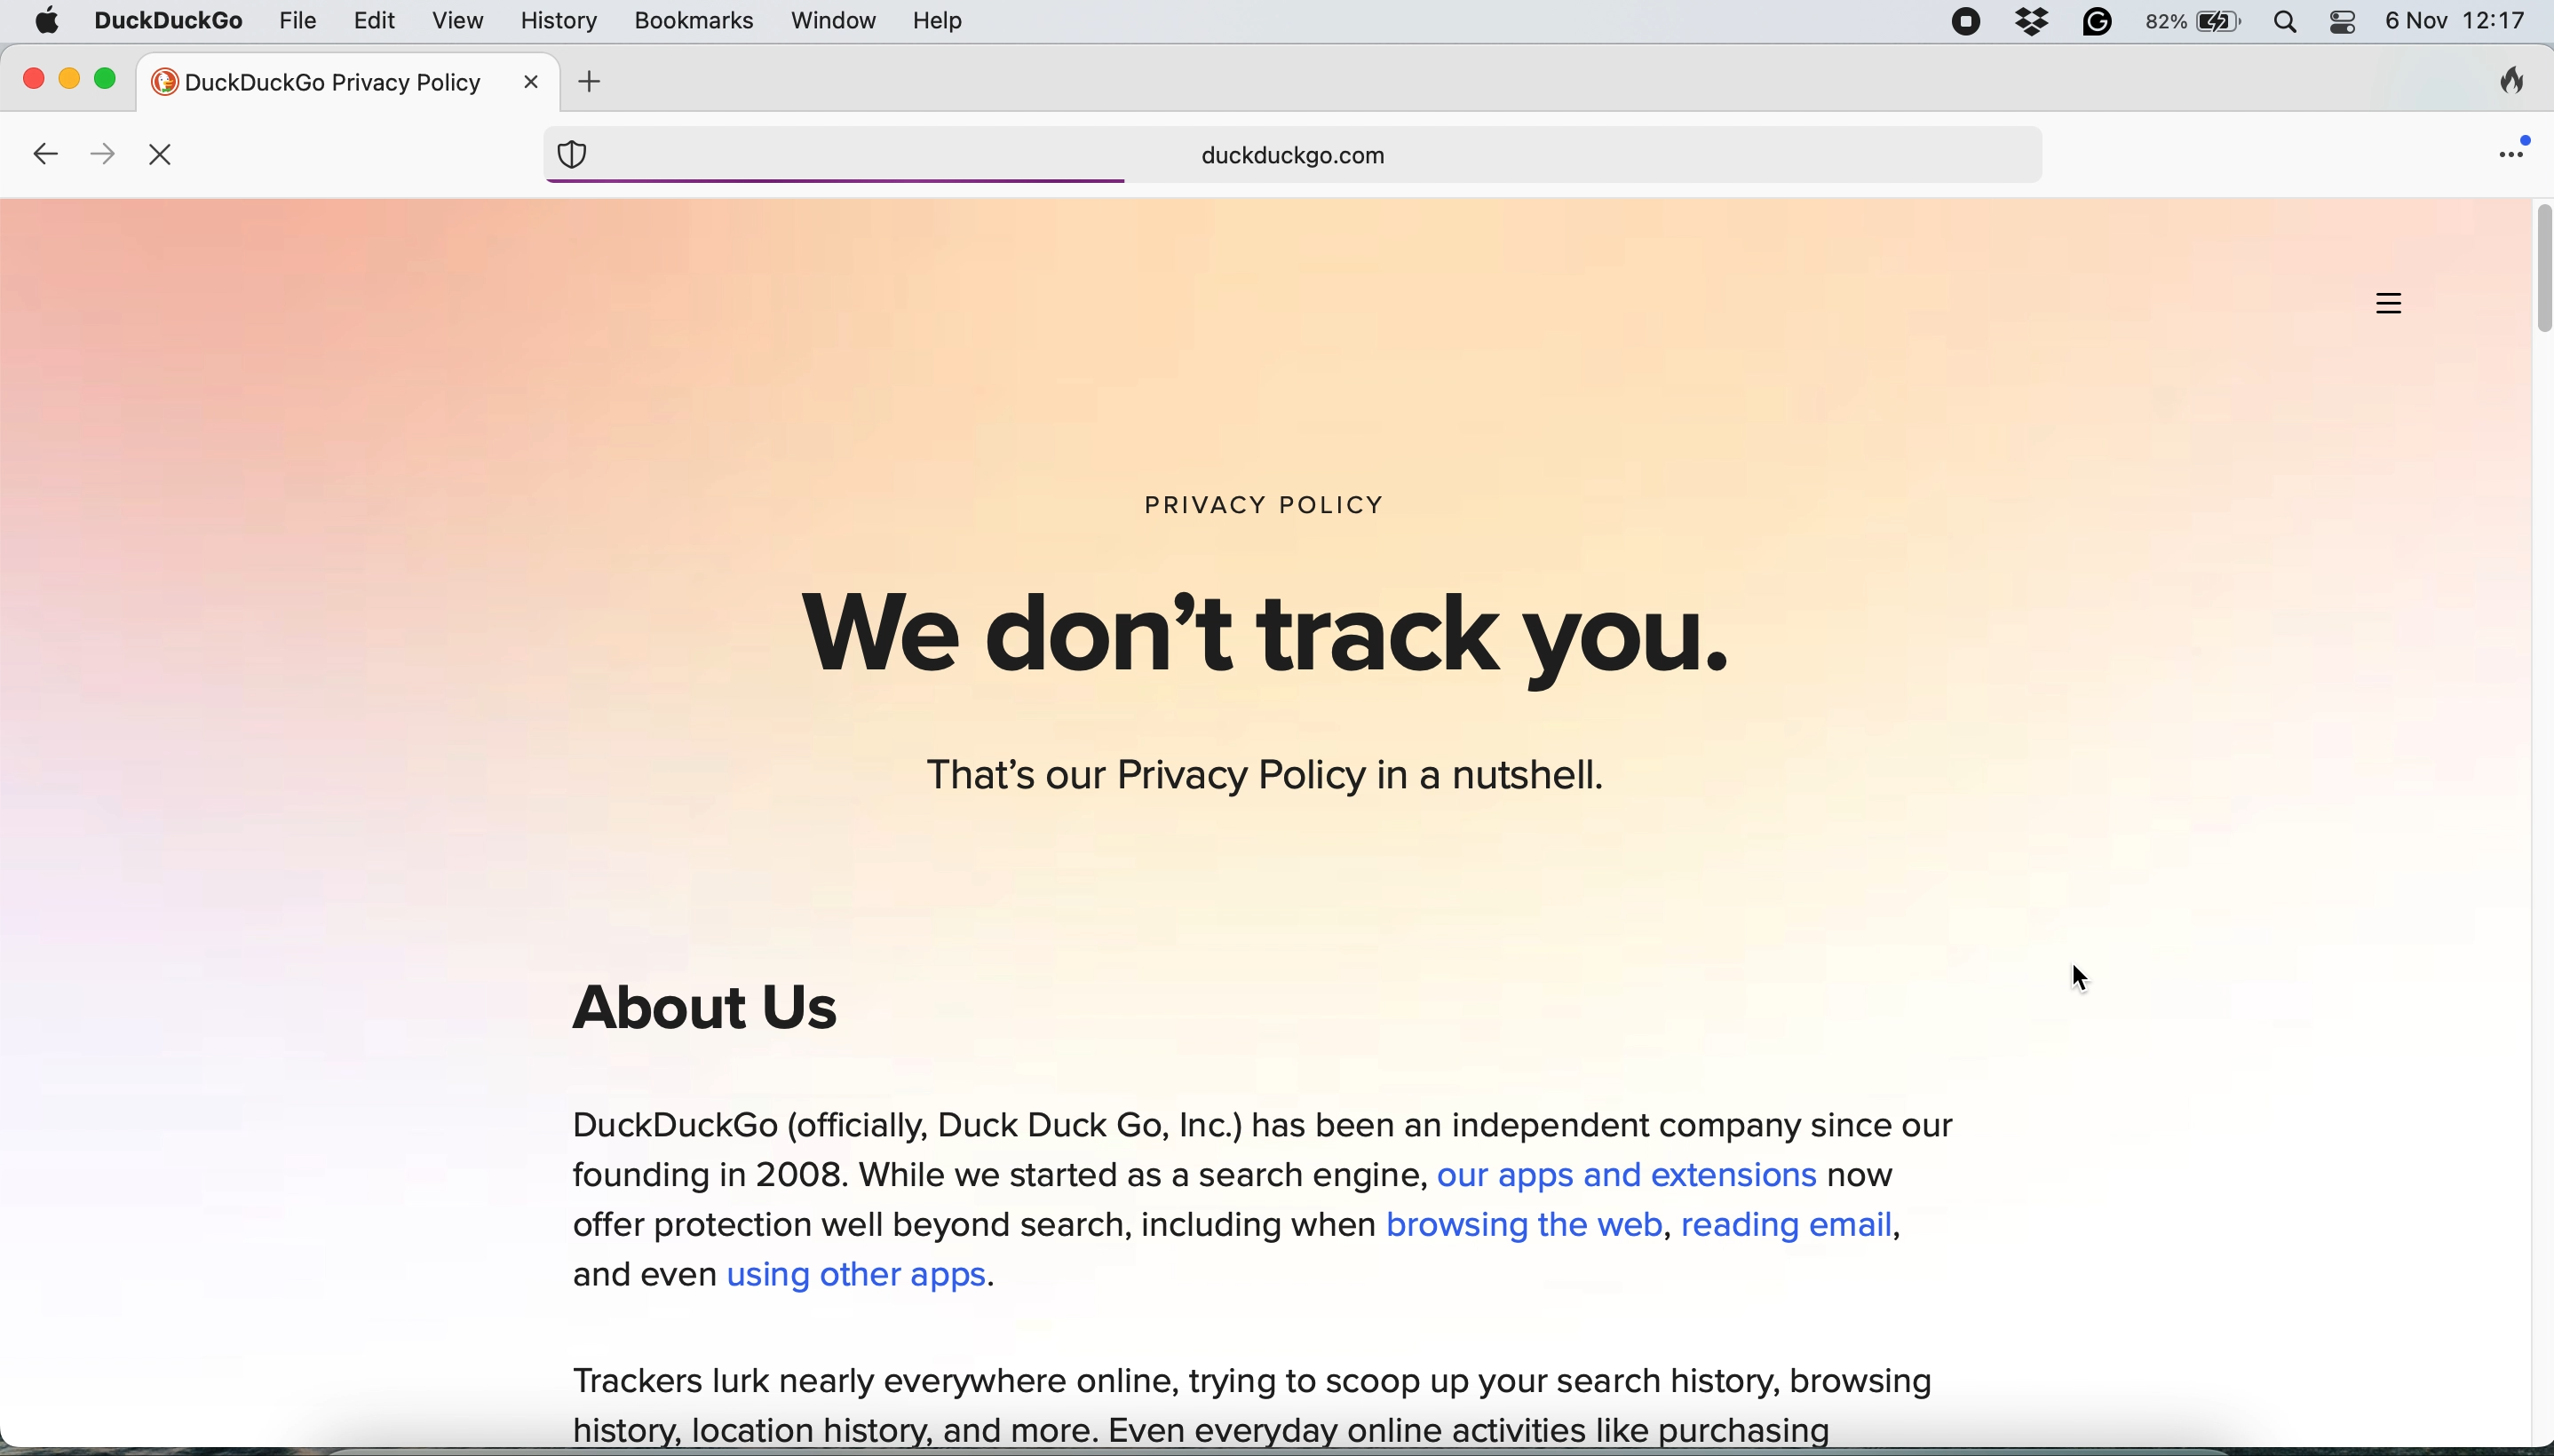  What do you see at coordinates (834, 20) in the screenshot?
I see `window` at bounding box center [834, 20].